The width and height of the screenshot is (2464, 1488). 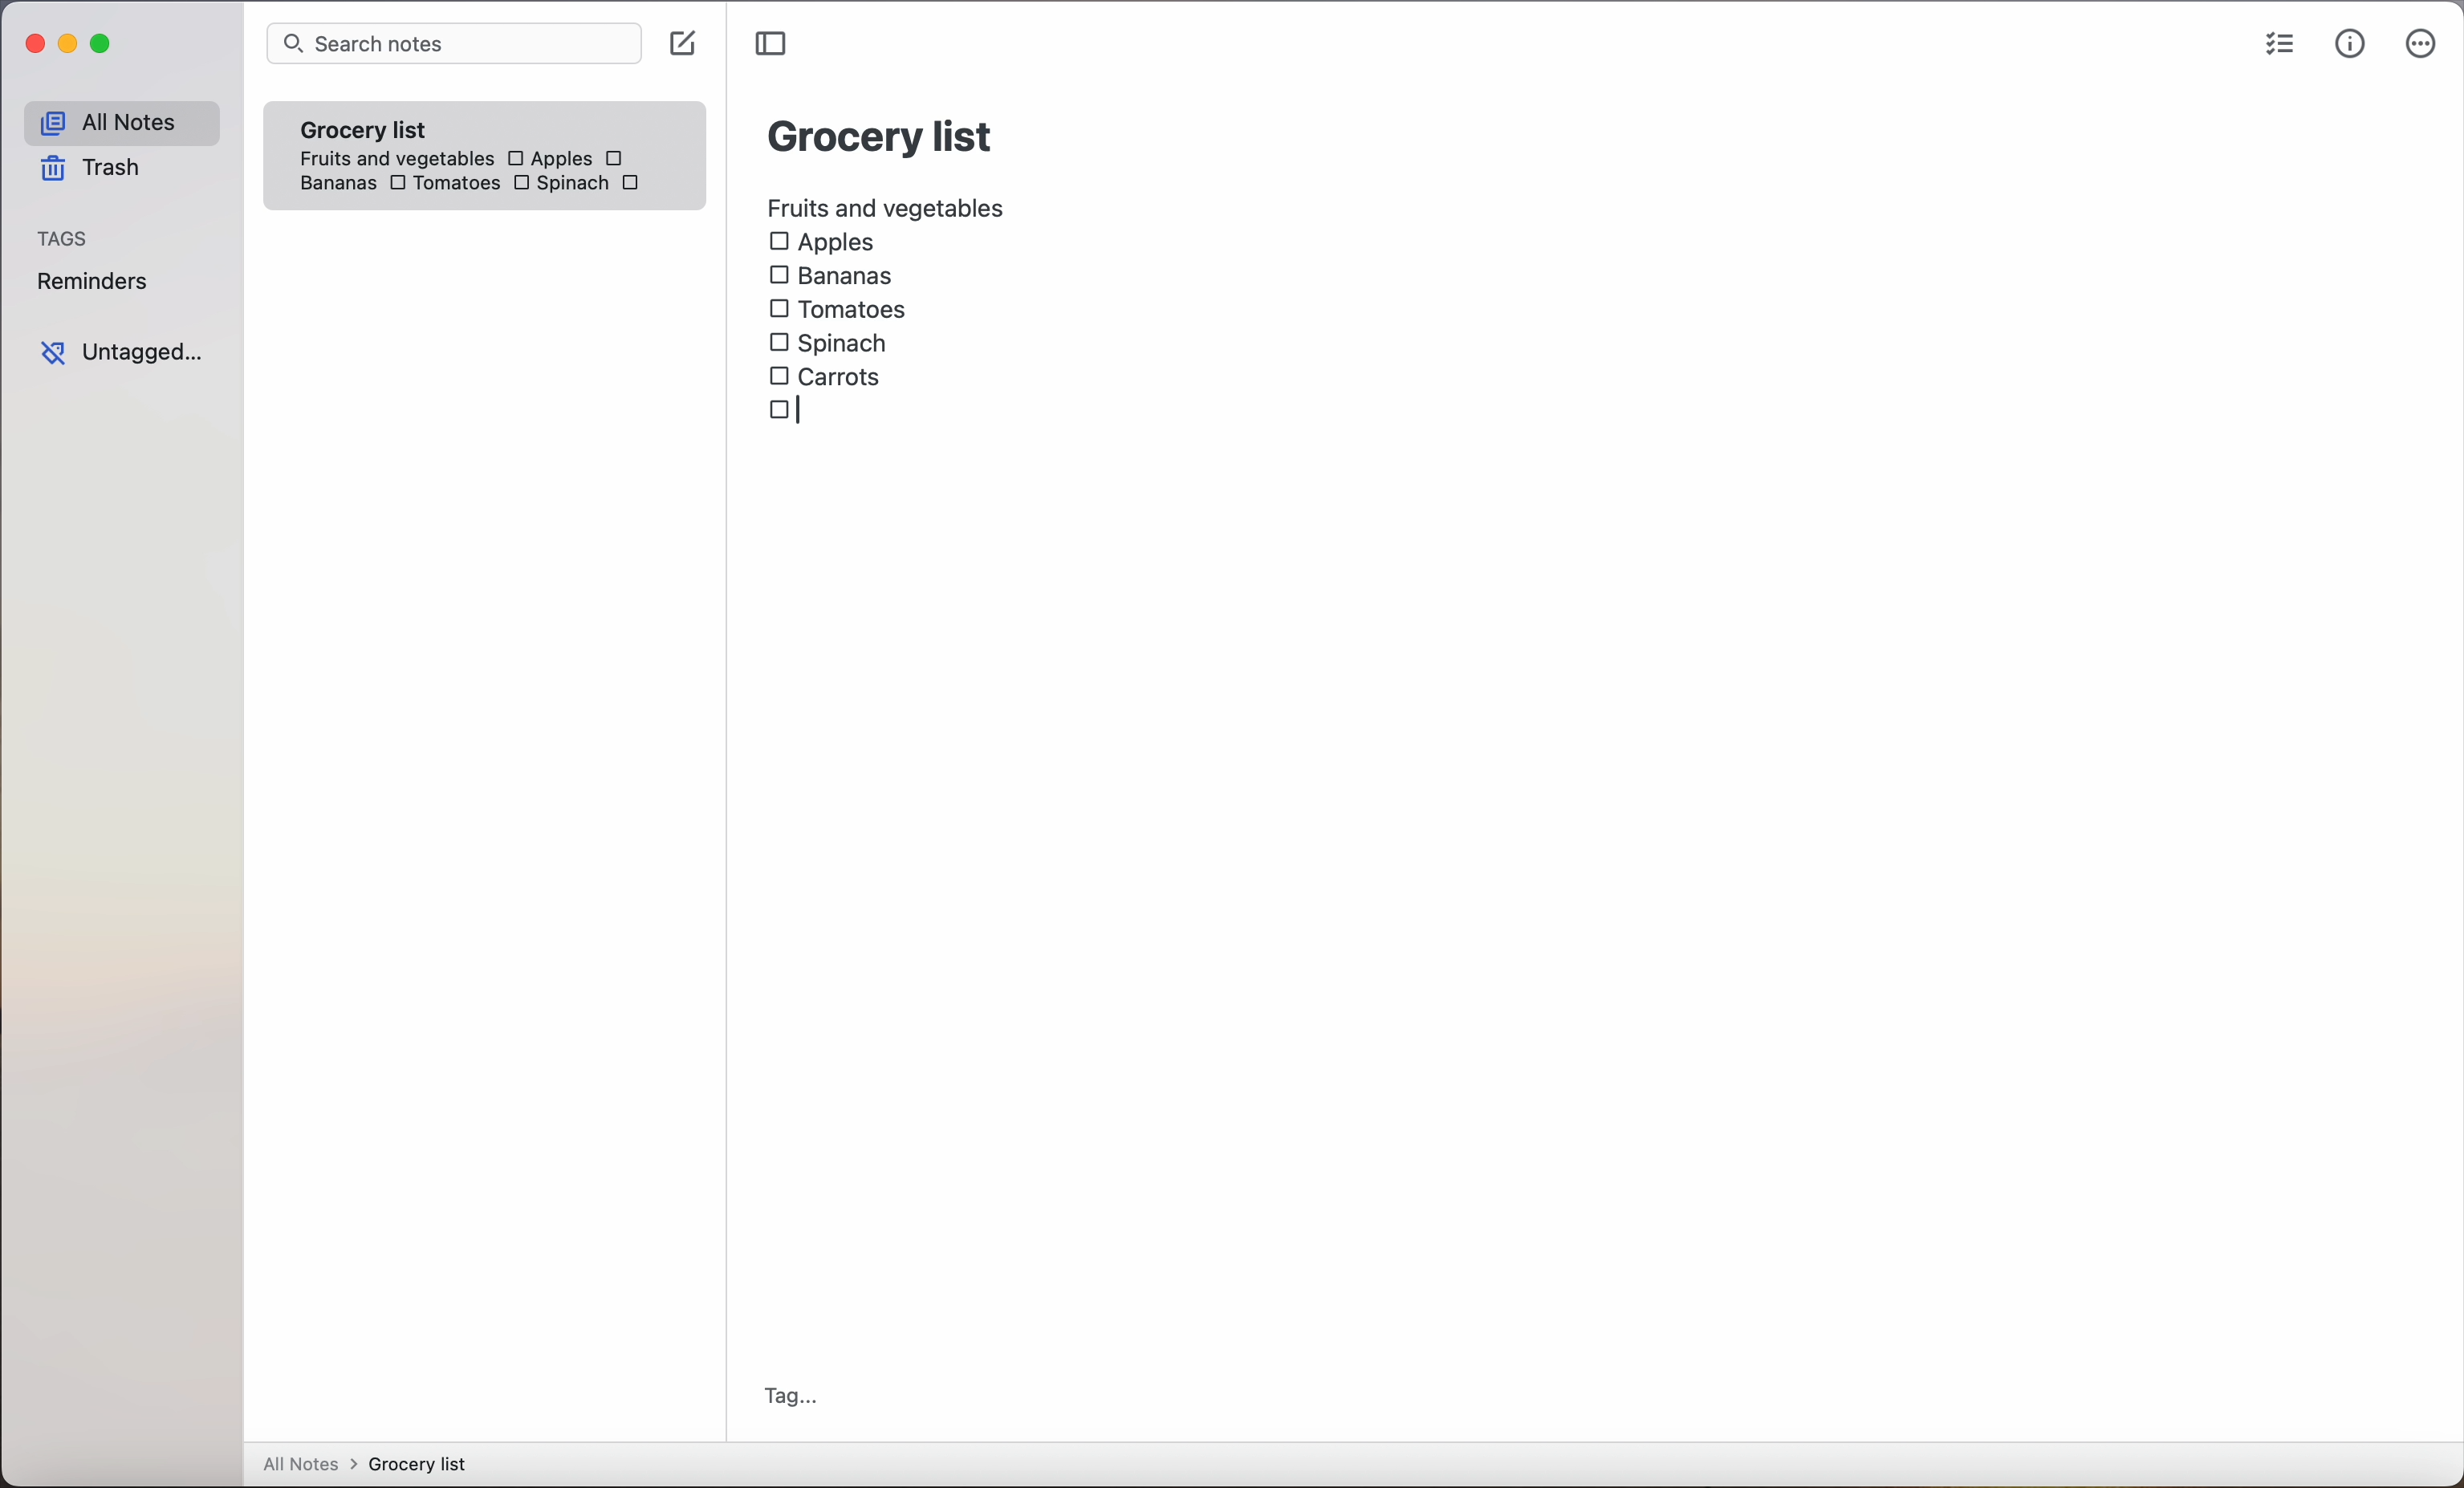 I want to click on bananas, so click(x=334, y=183).